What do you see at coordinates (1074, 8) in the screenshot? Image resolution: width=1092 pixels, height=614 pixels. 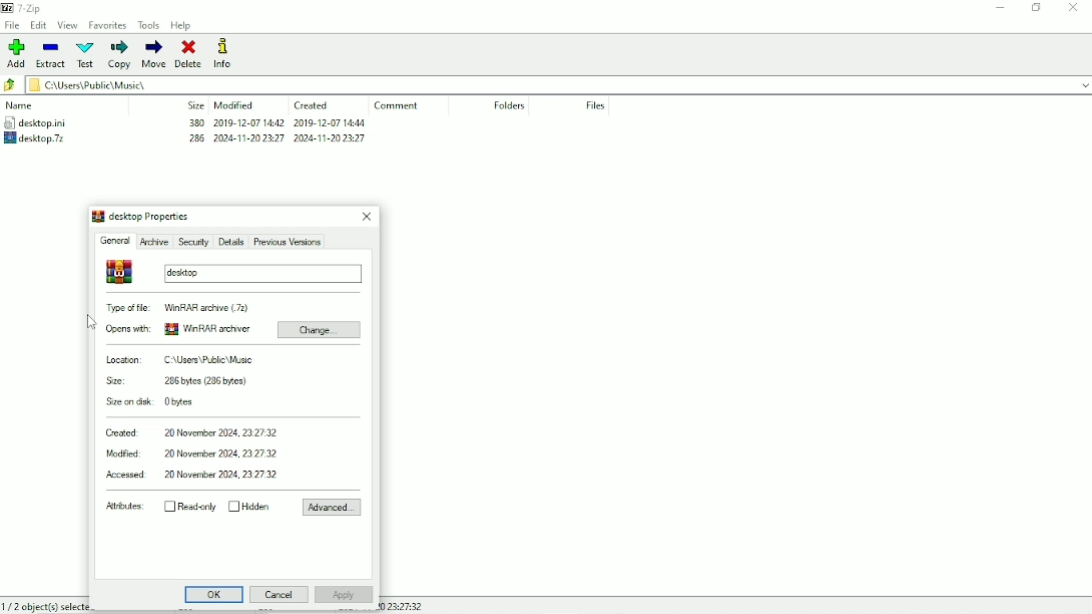 I see `Close` at bounding box center [1074, 8].